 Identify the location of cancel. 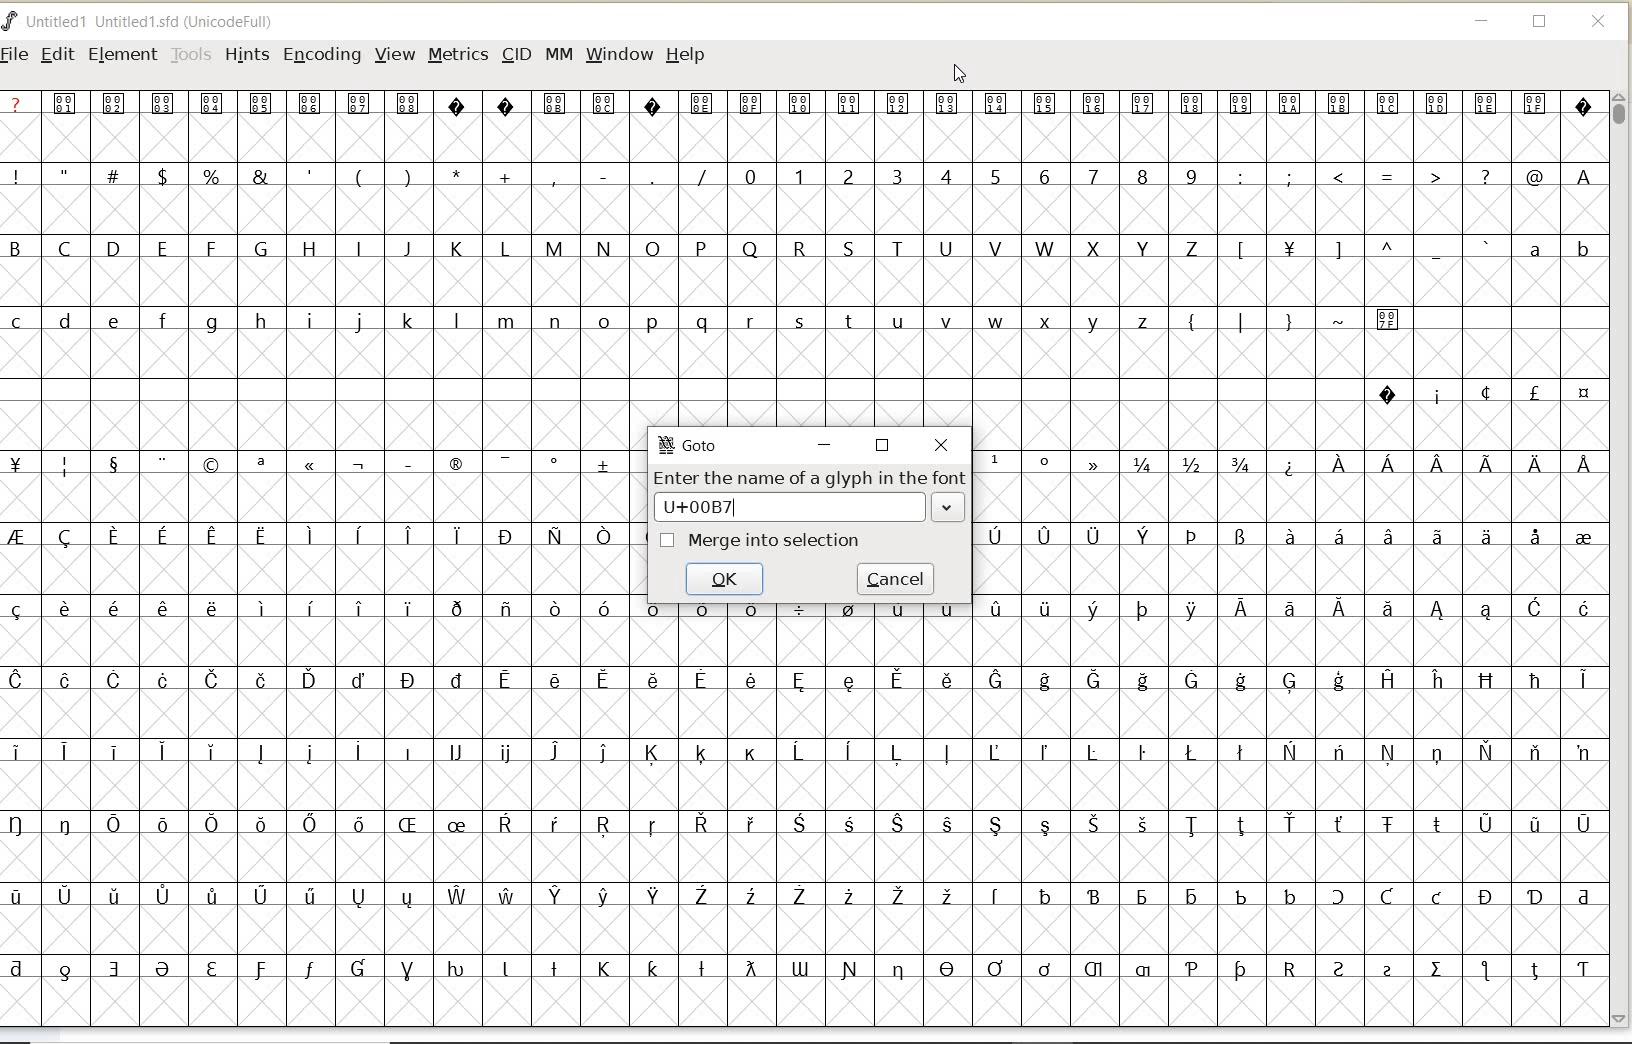
(894, 580).